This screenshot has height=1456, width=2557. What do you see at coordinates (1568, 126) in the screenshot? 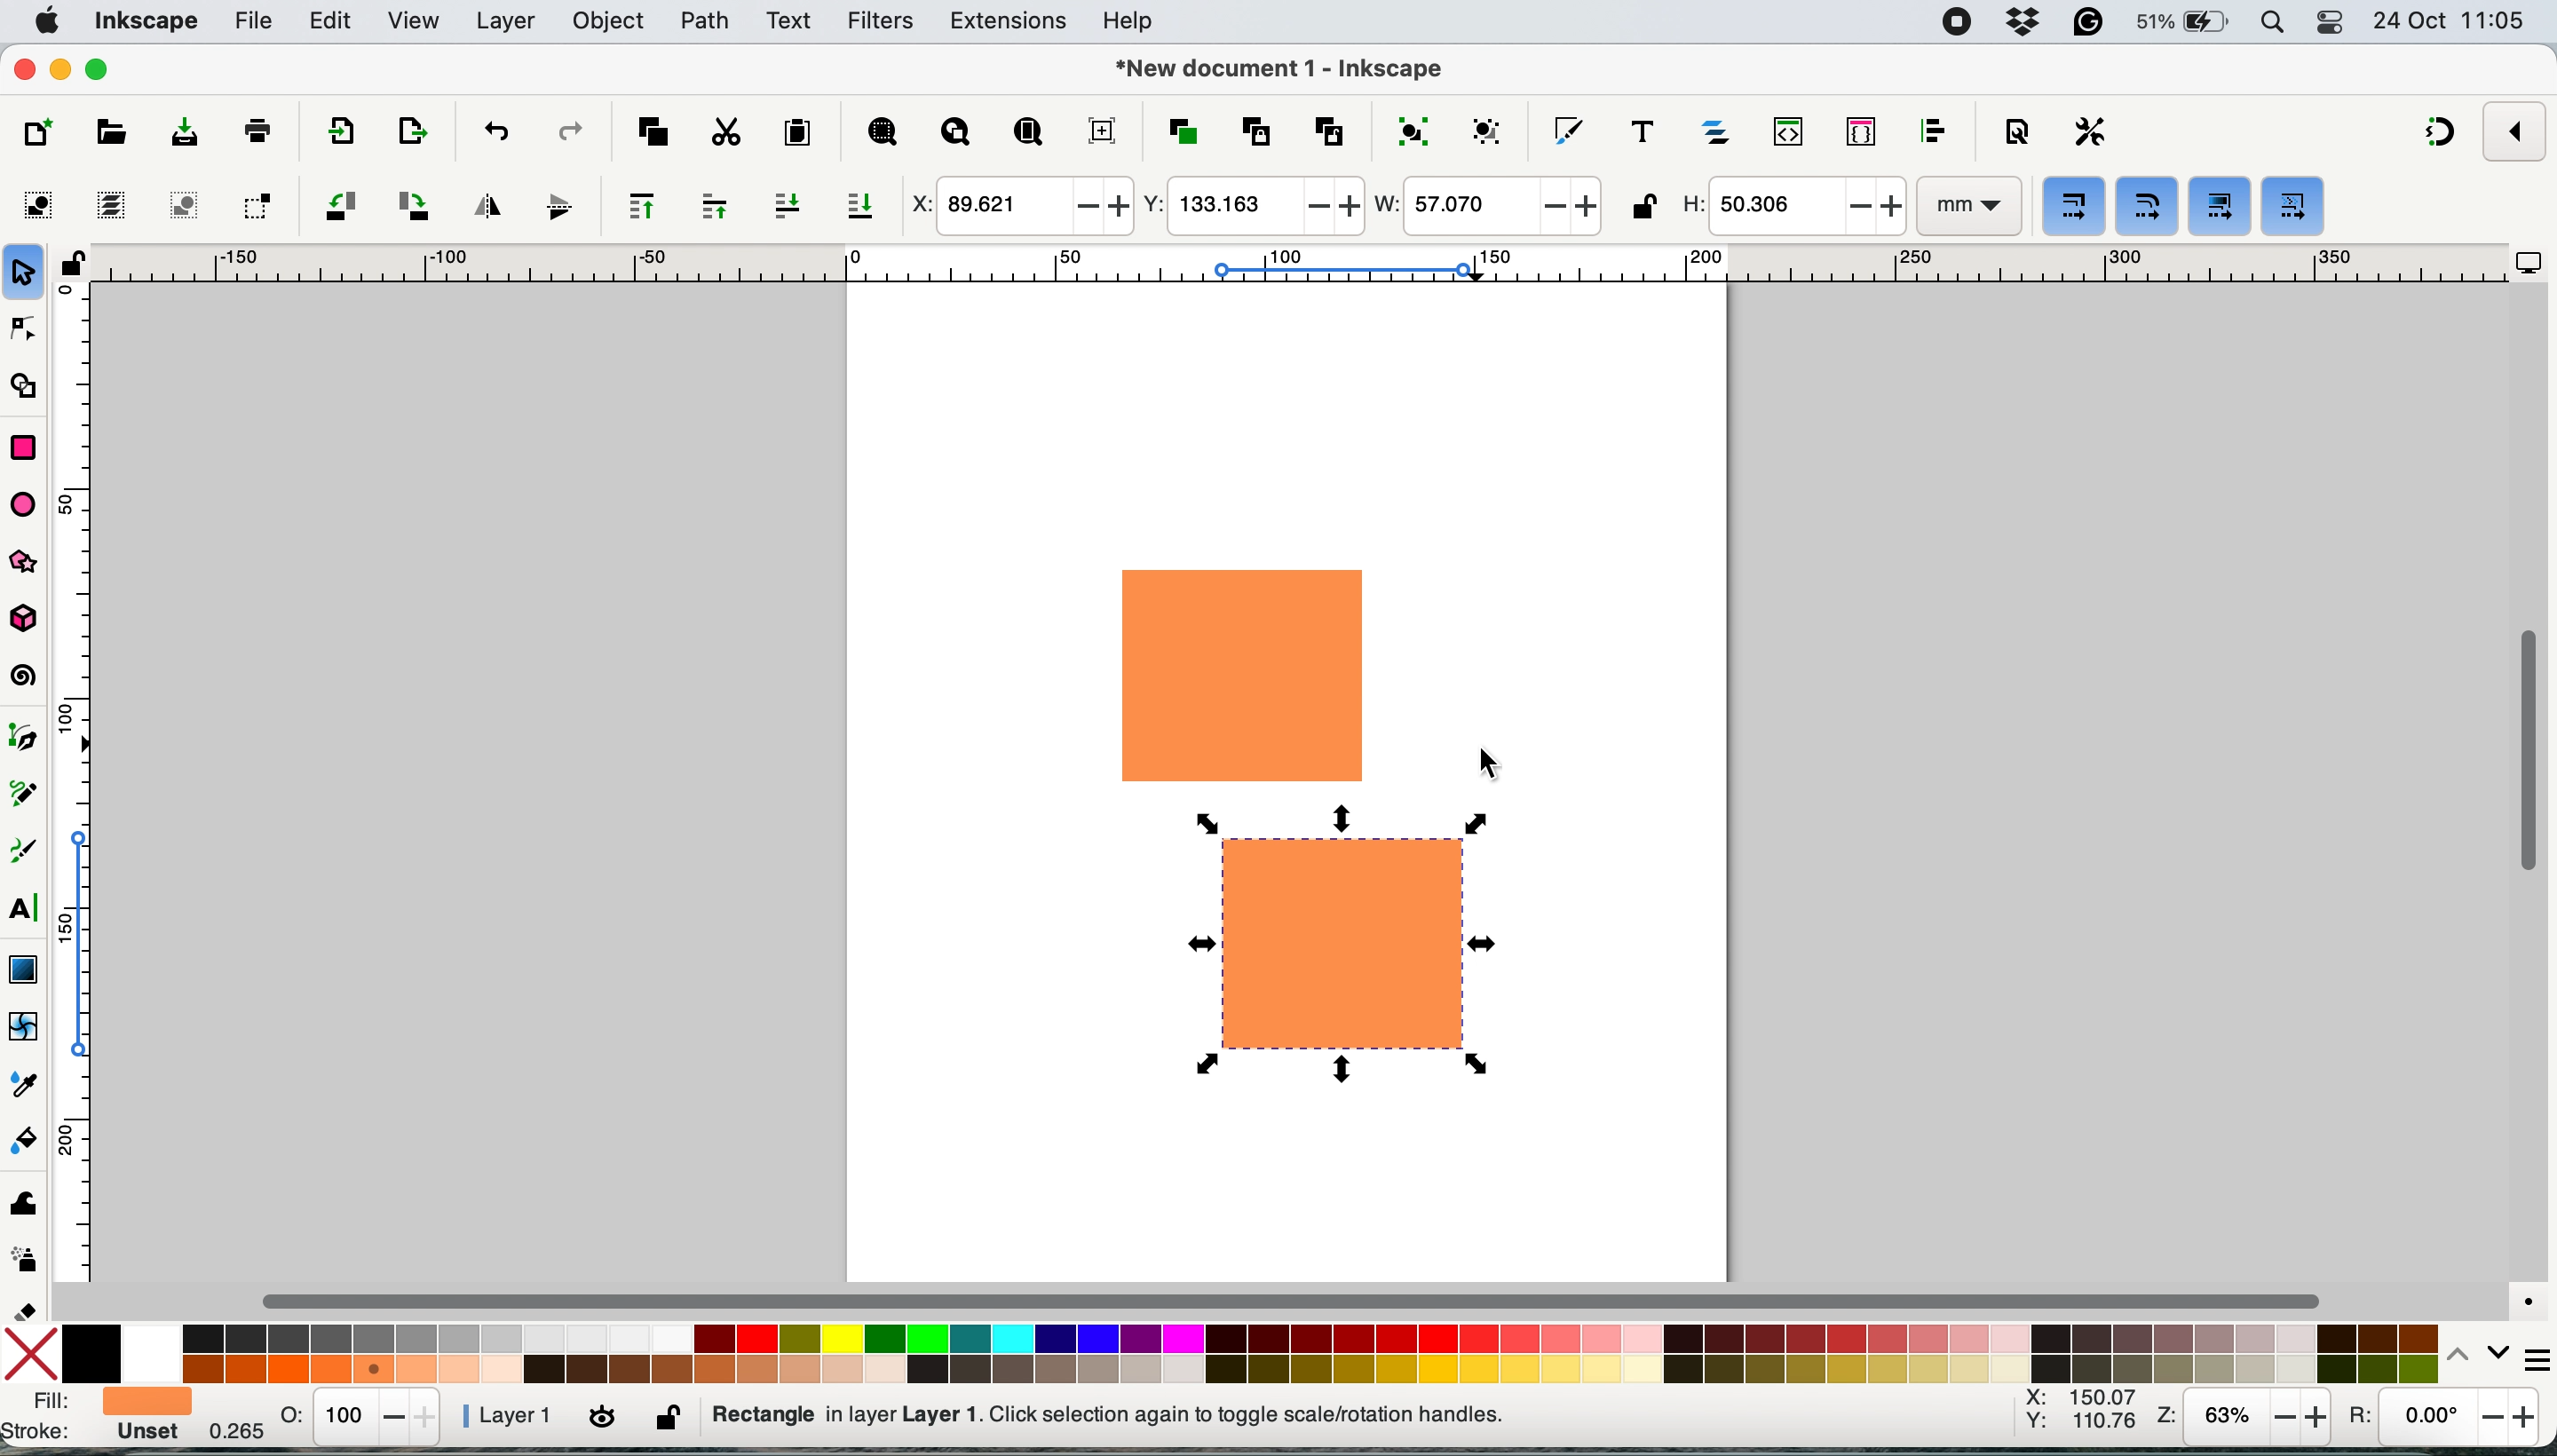
I see `fill and stroke` at bounding box center [1568, 126].